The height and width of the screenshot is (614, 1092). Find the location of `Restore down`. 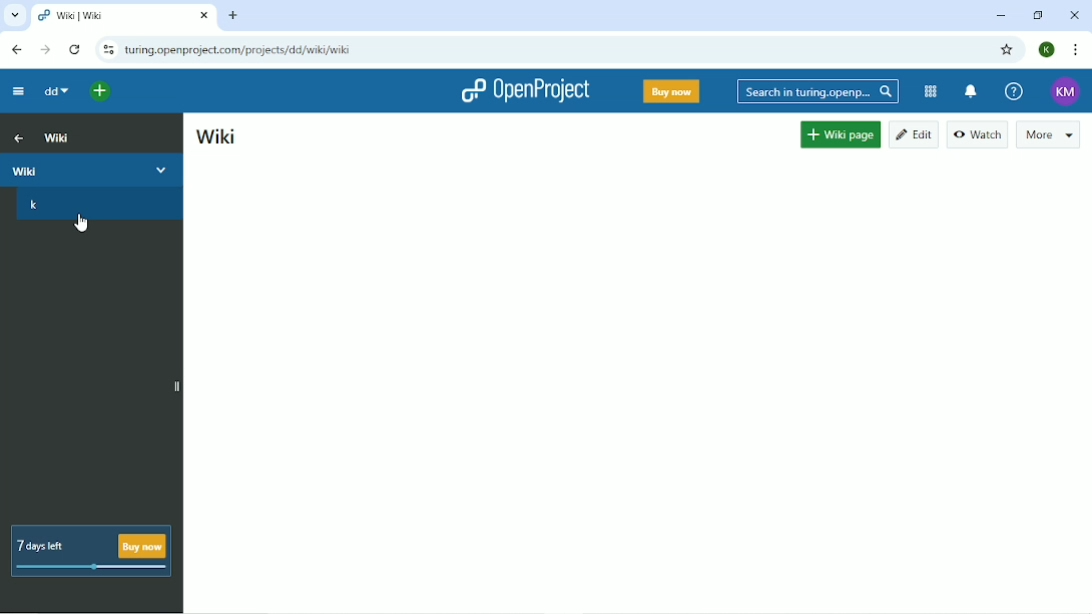

Restore down is located at coordinates (1037, 15).